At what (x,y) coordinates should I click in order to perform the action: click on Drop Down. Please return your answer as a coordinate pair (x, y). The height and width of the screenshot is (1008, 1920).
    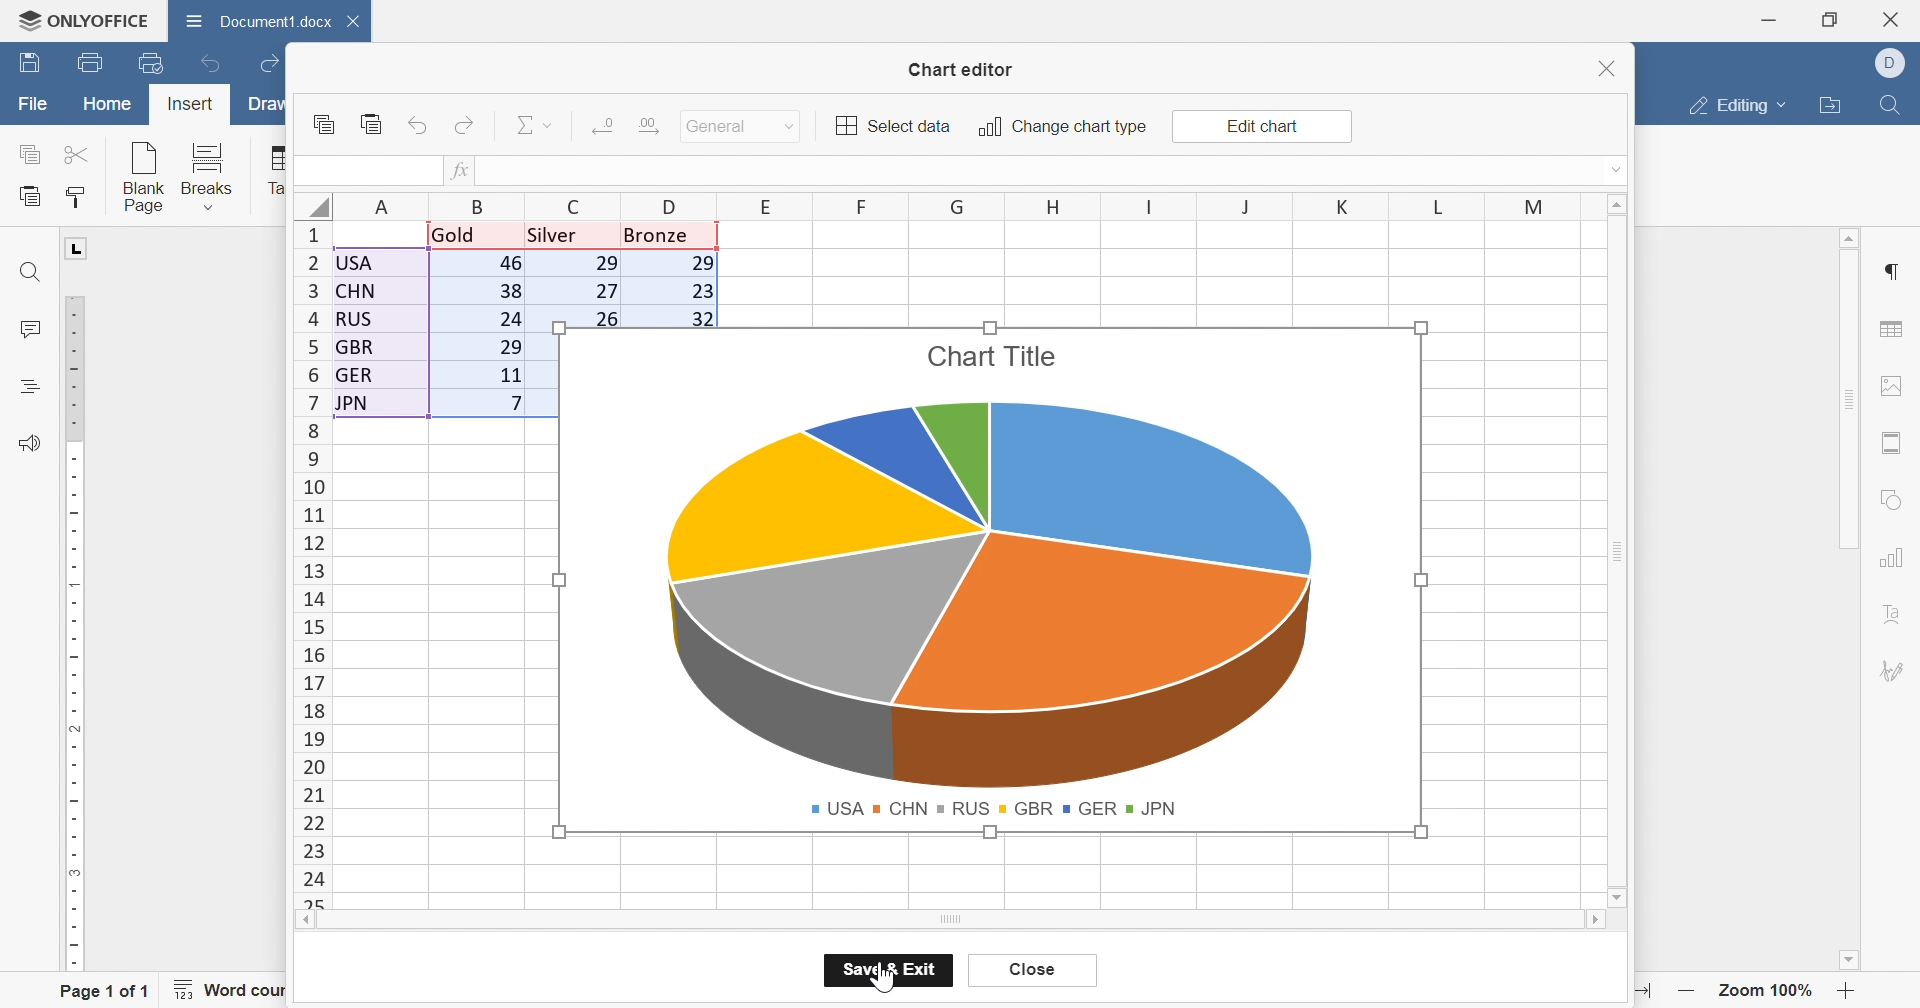
    Looking at the image, I should click on (551, 127).